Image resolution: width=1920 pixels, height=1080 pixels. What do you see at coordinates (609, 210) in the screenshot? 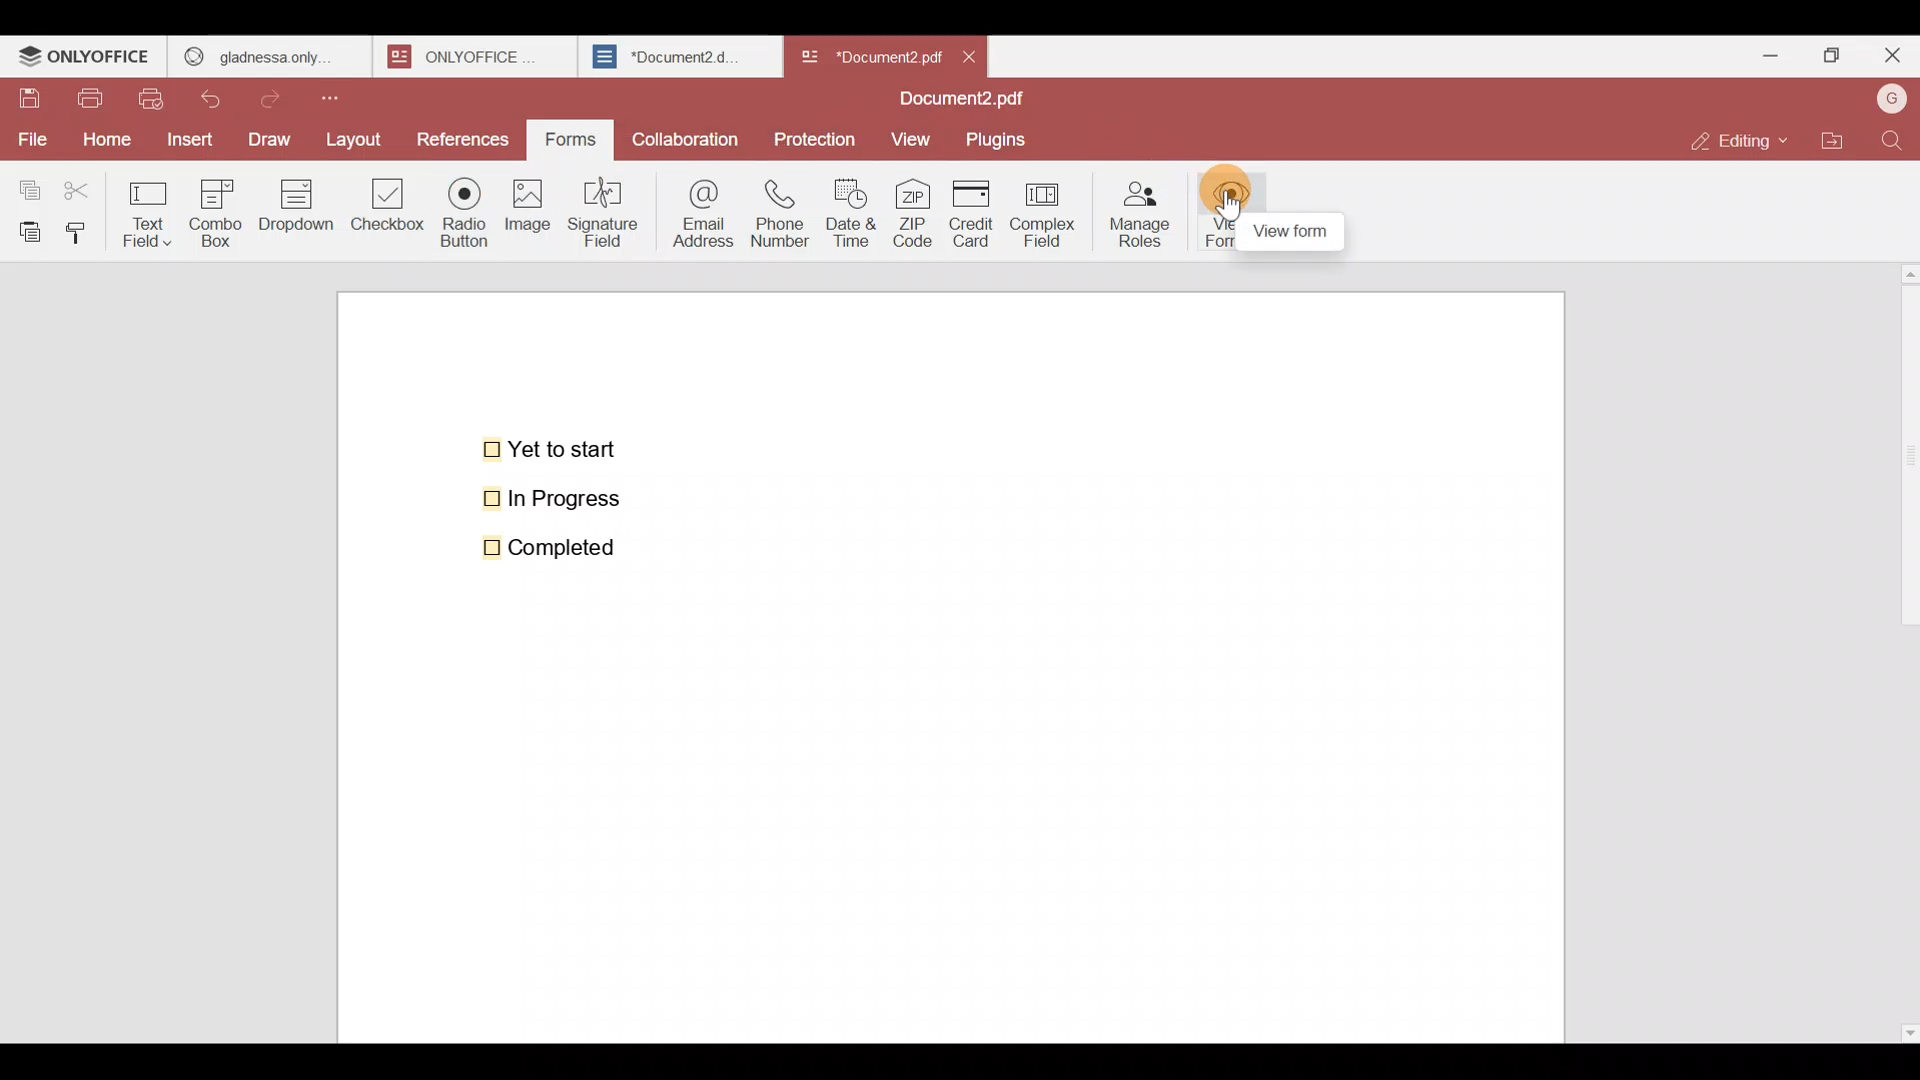
I see `Signature field` at bounding box center [609, 210].